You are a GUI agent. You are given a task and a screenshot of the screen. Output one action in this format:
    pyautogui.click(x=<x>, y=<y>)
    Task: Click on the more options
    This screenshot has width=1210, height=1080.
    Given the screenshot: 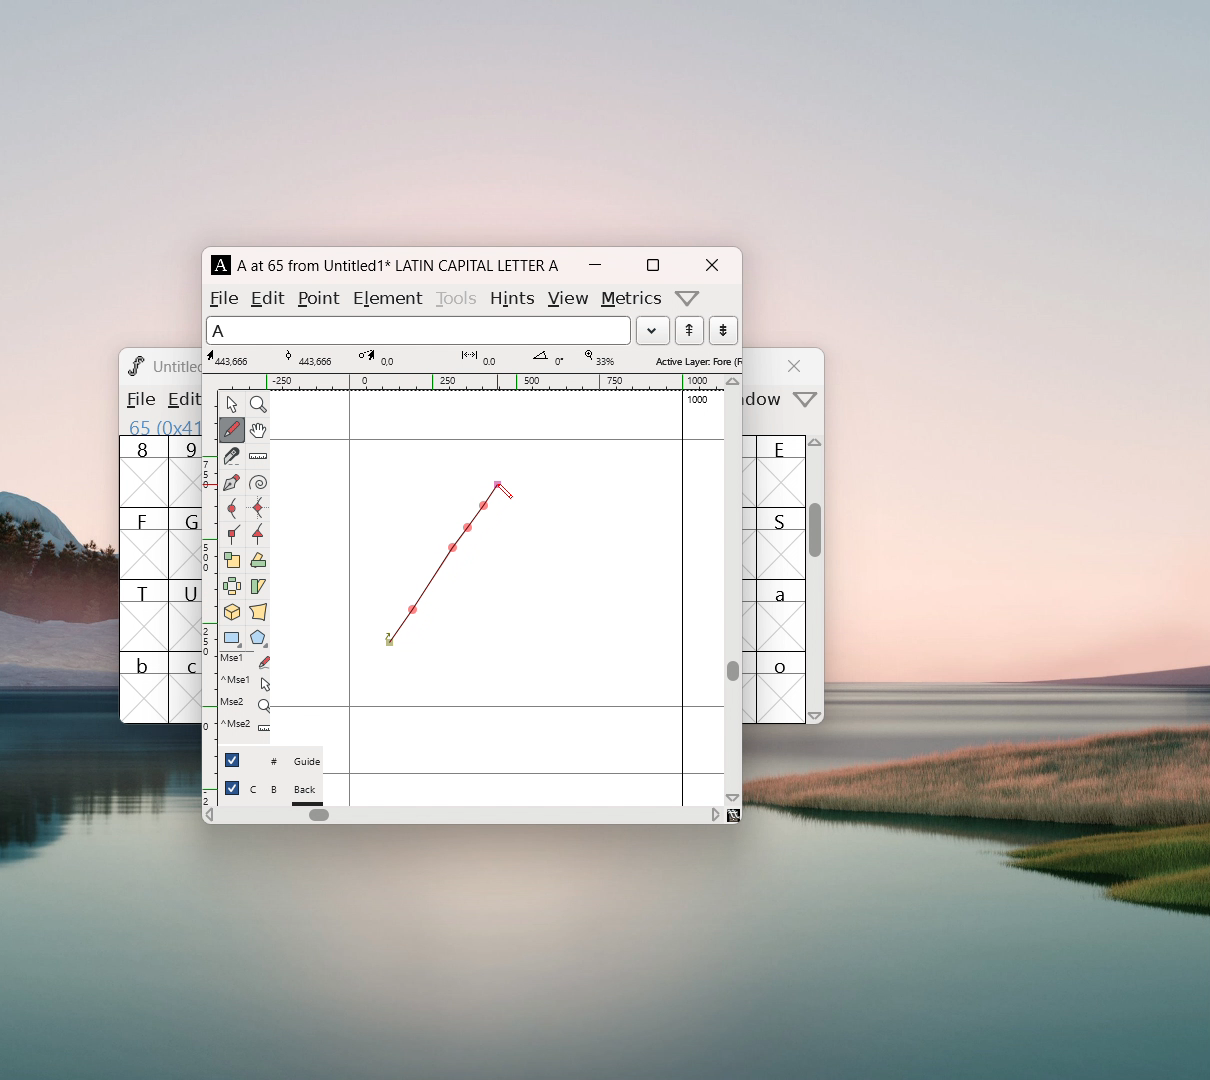 What is the action you would take?
    pyautogui.click(x=806, y=401)
    